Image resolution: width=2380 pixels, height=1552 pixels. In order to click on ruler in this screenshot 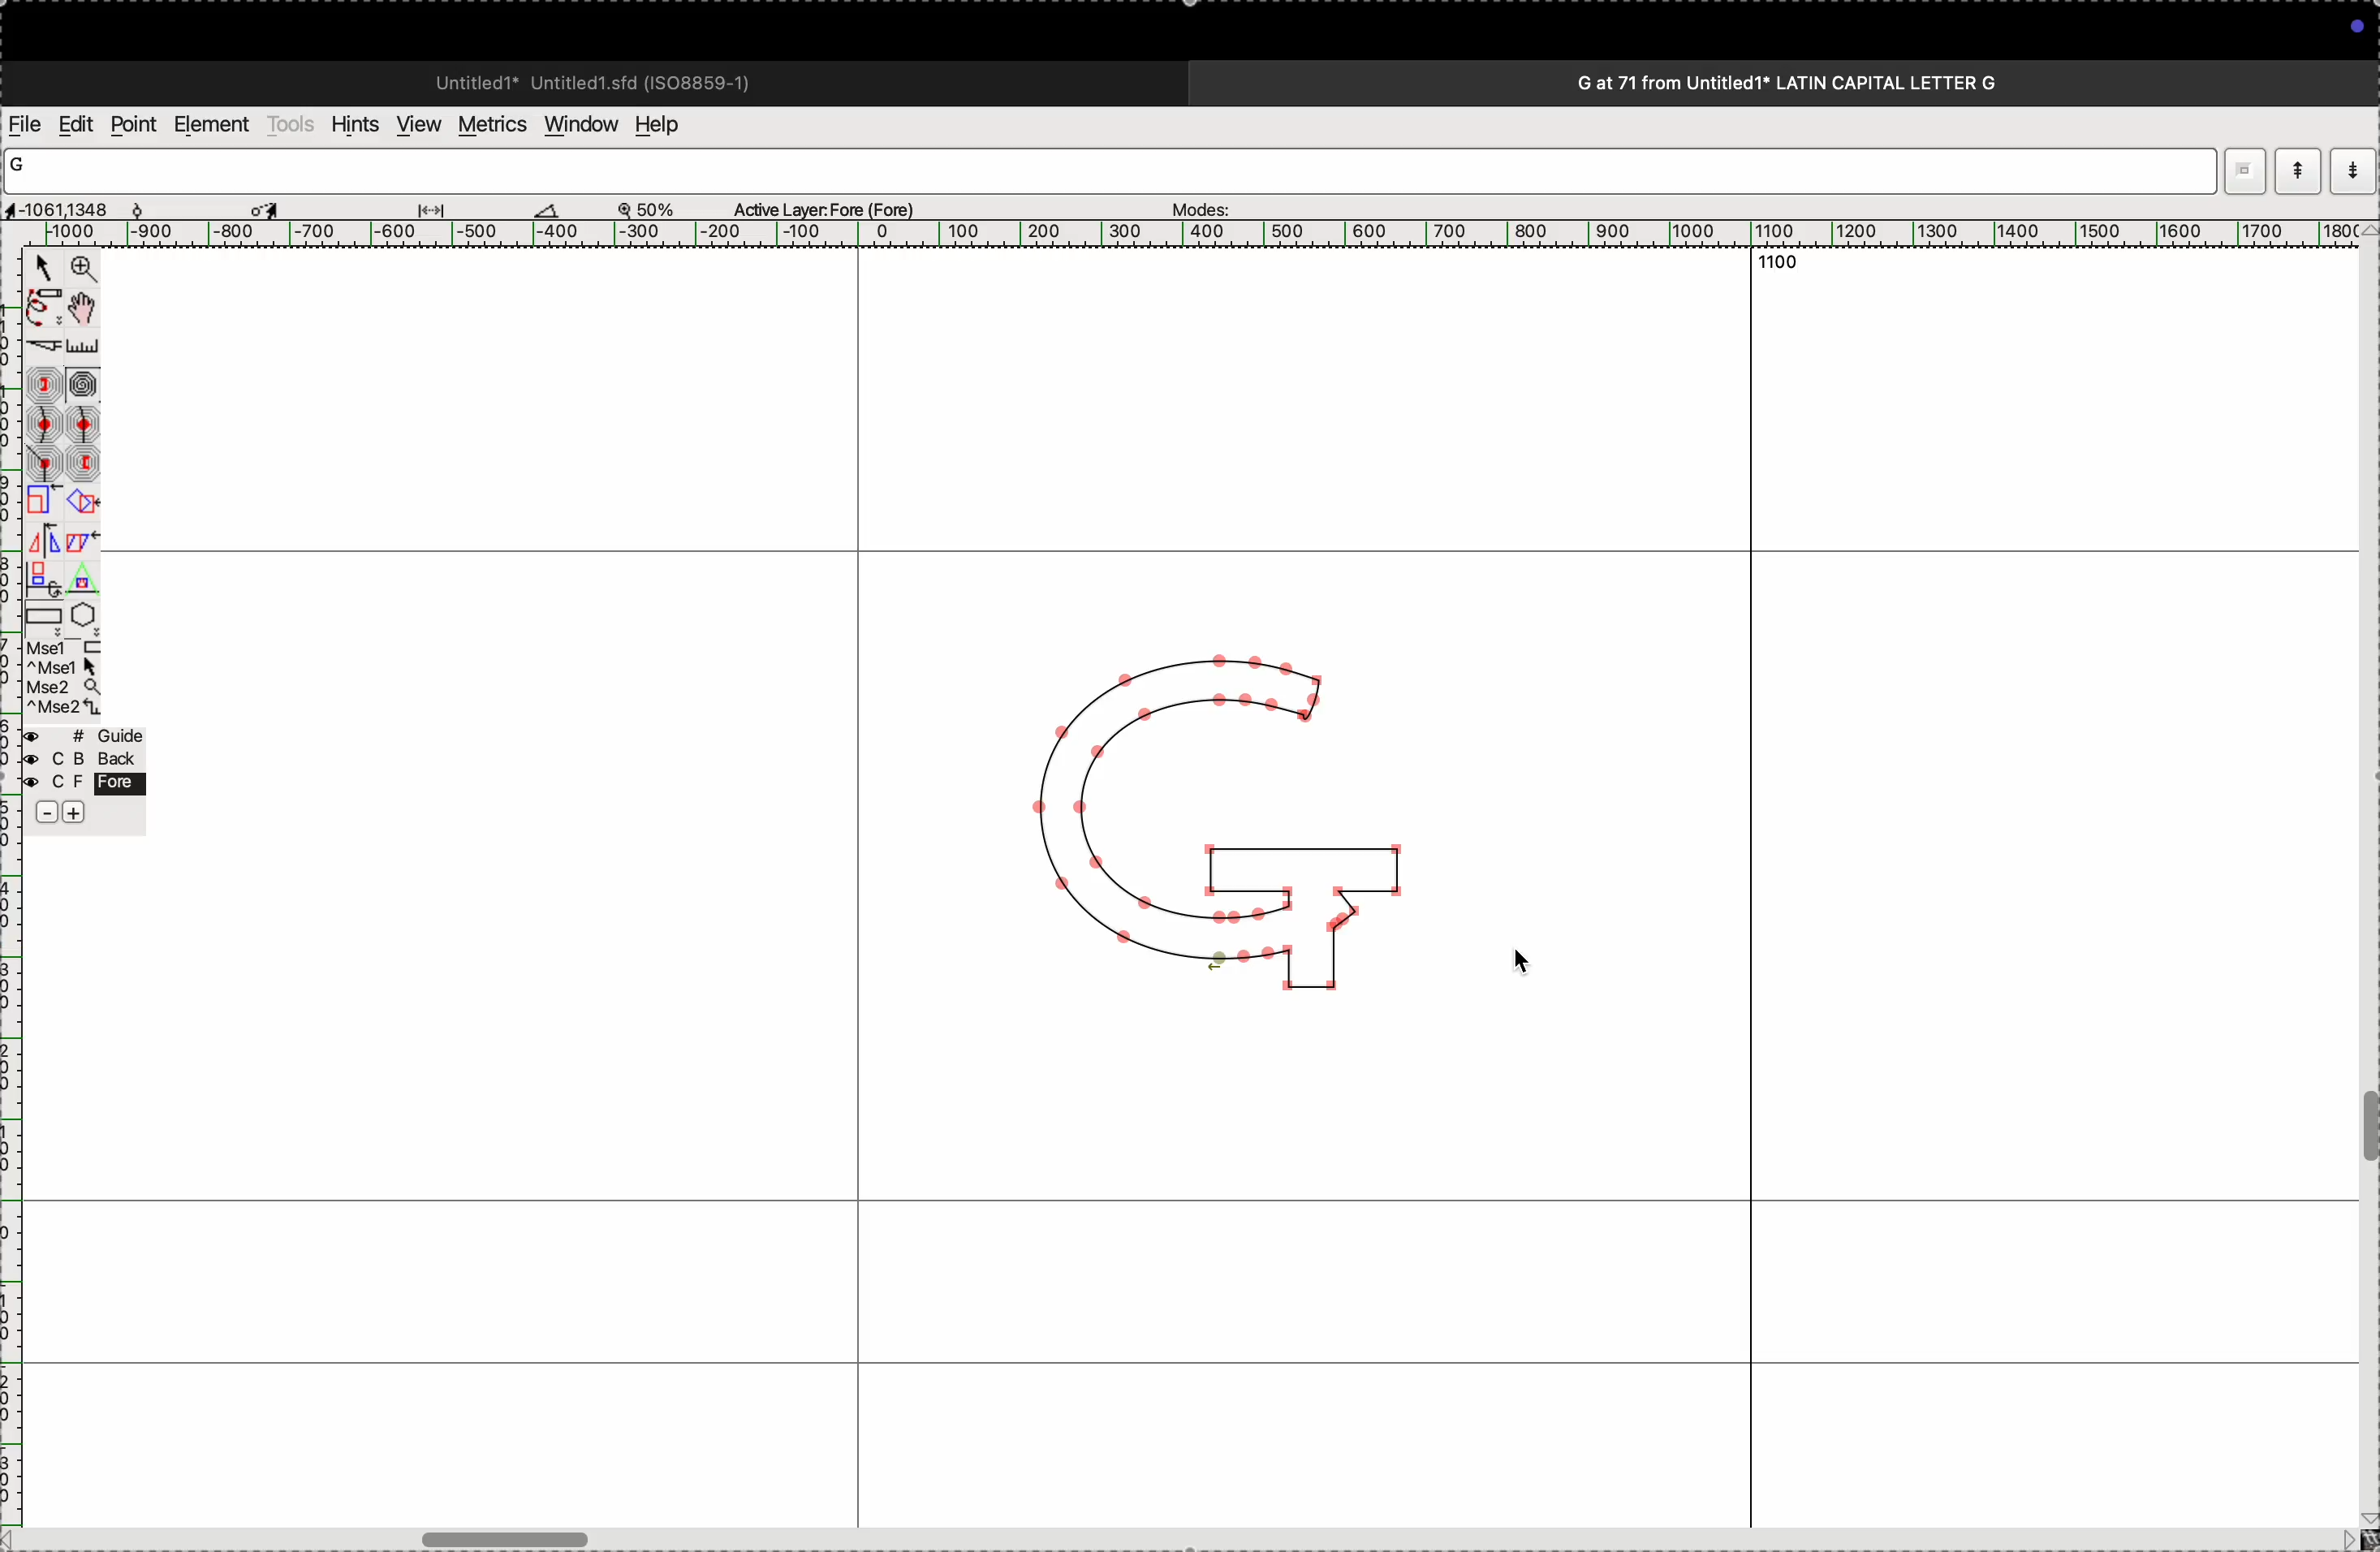, I will do `click(17, 1195)`.